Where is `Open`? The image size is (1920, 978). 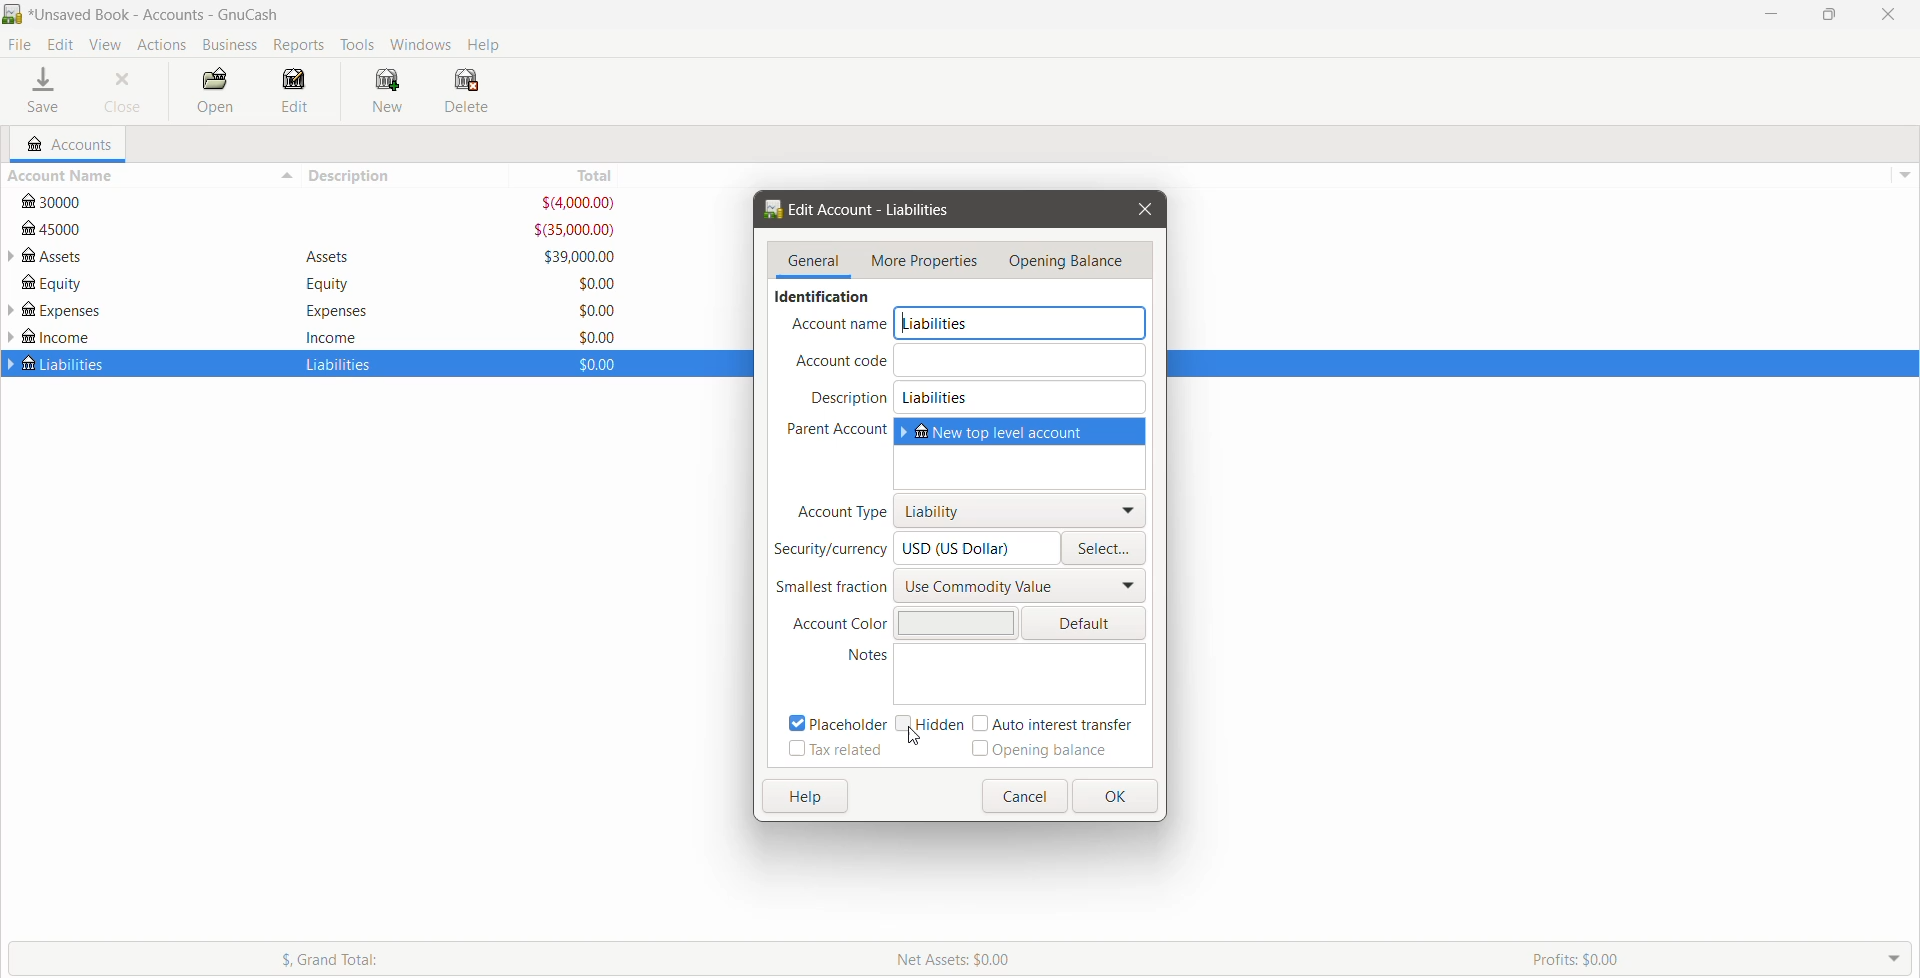
Open is located at coordinates (213, 92).